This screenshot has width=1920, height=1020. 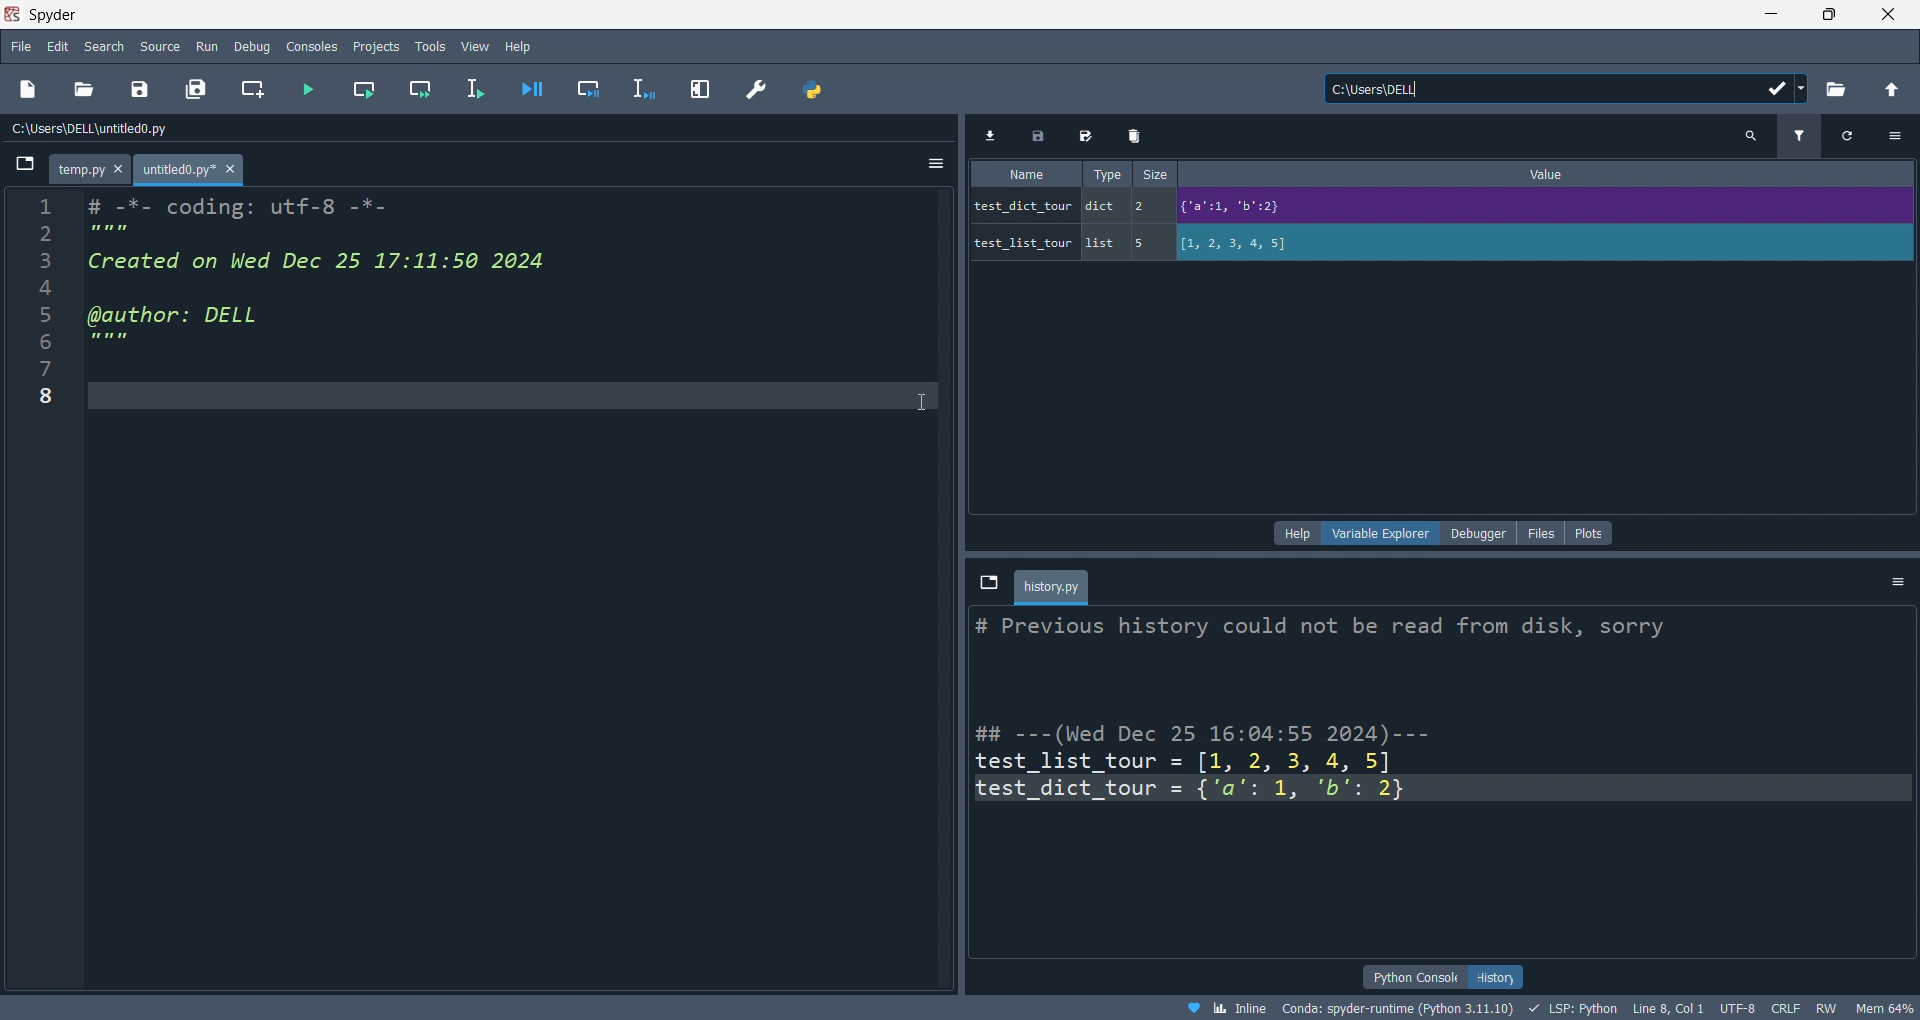 What do you see at coordinates (1412, 975) in the screenshot?
I see `ipython console` at bounding box center [1412, 975].